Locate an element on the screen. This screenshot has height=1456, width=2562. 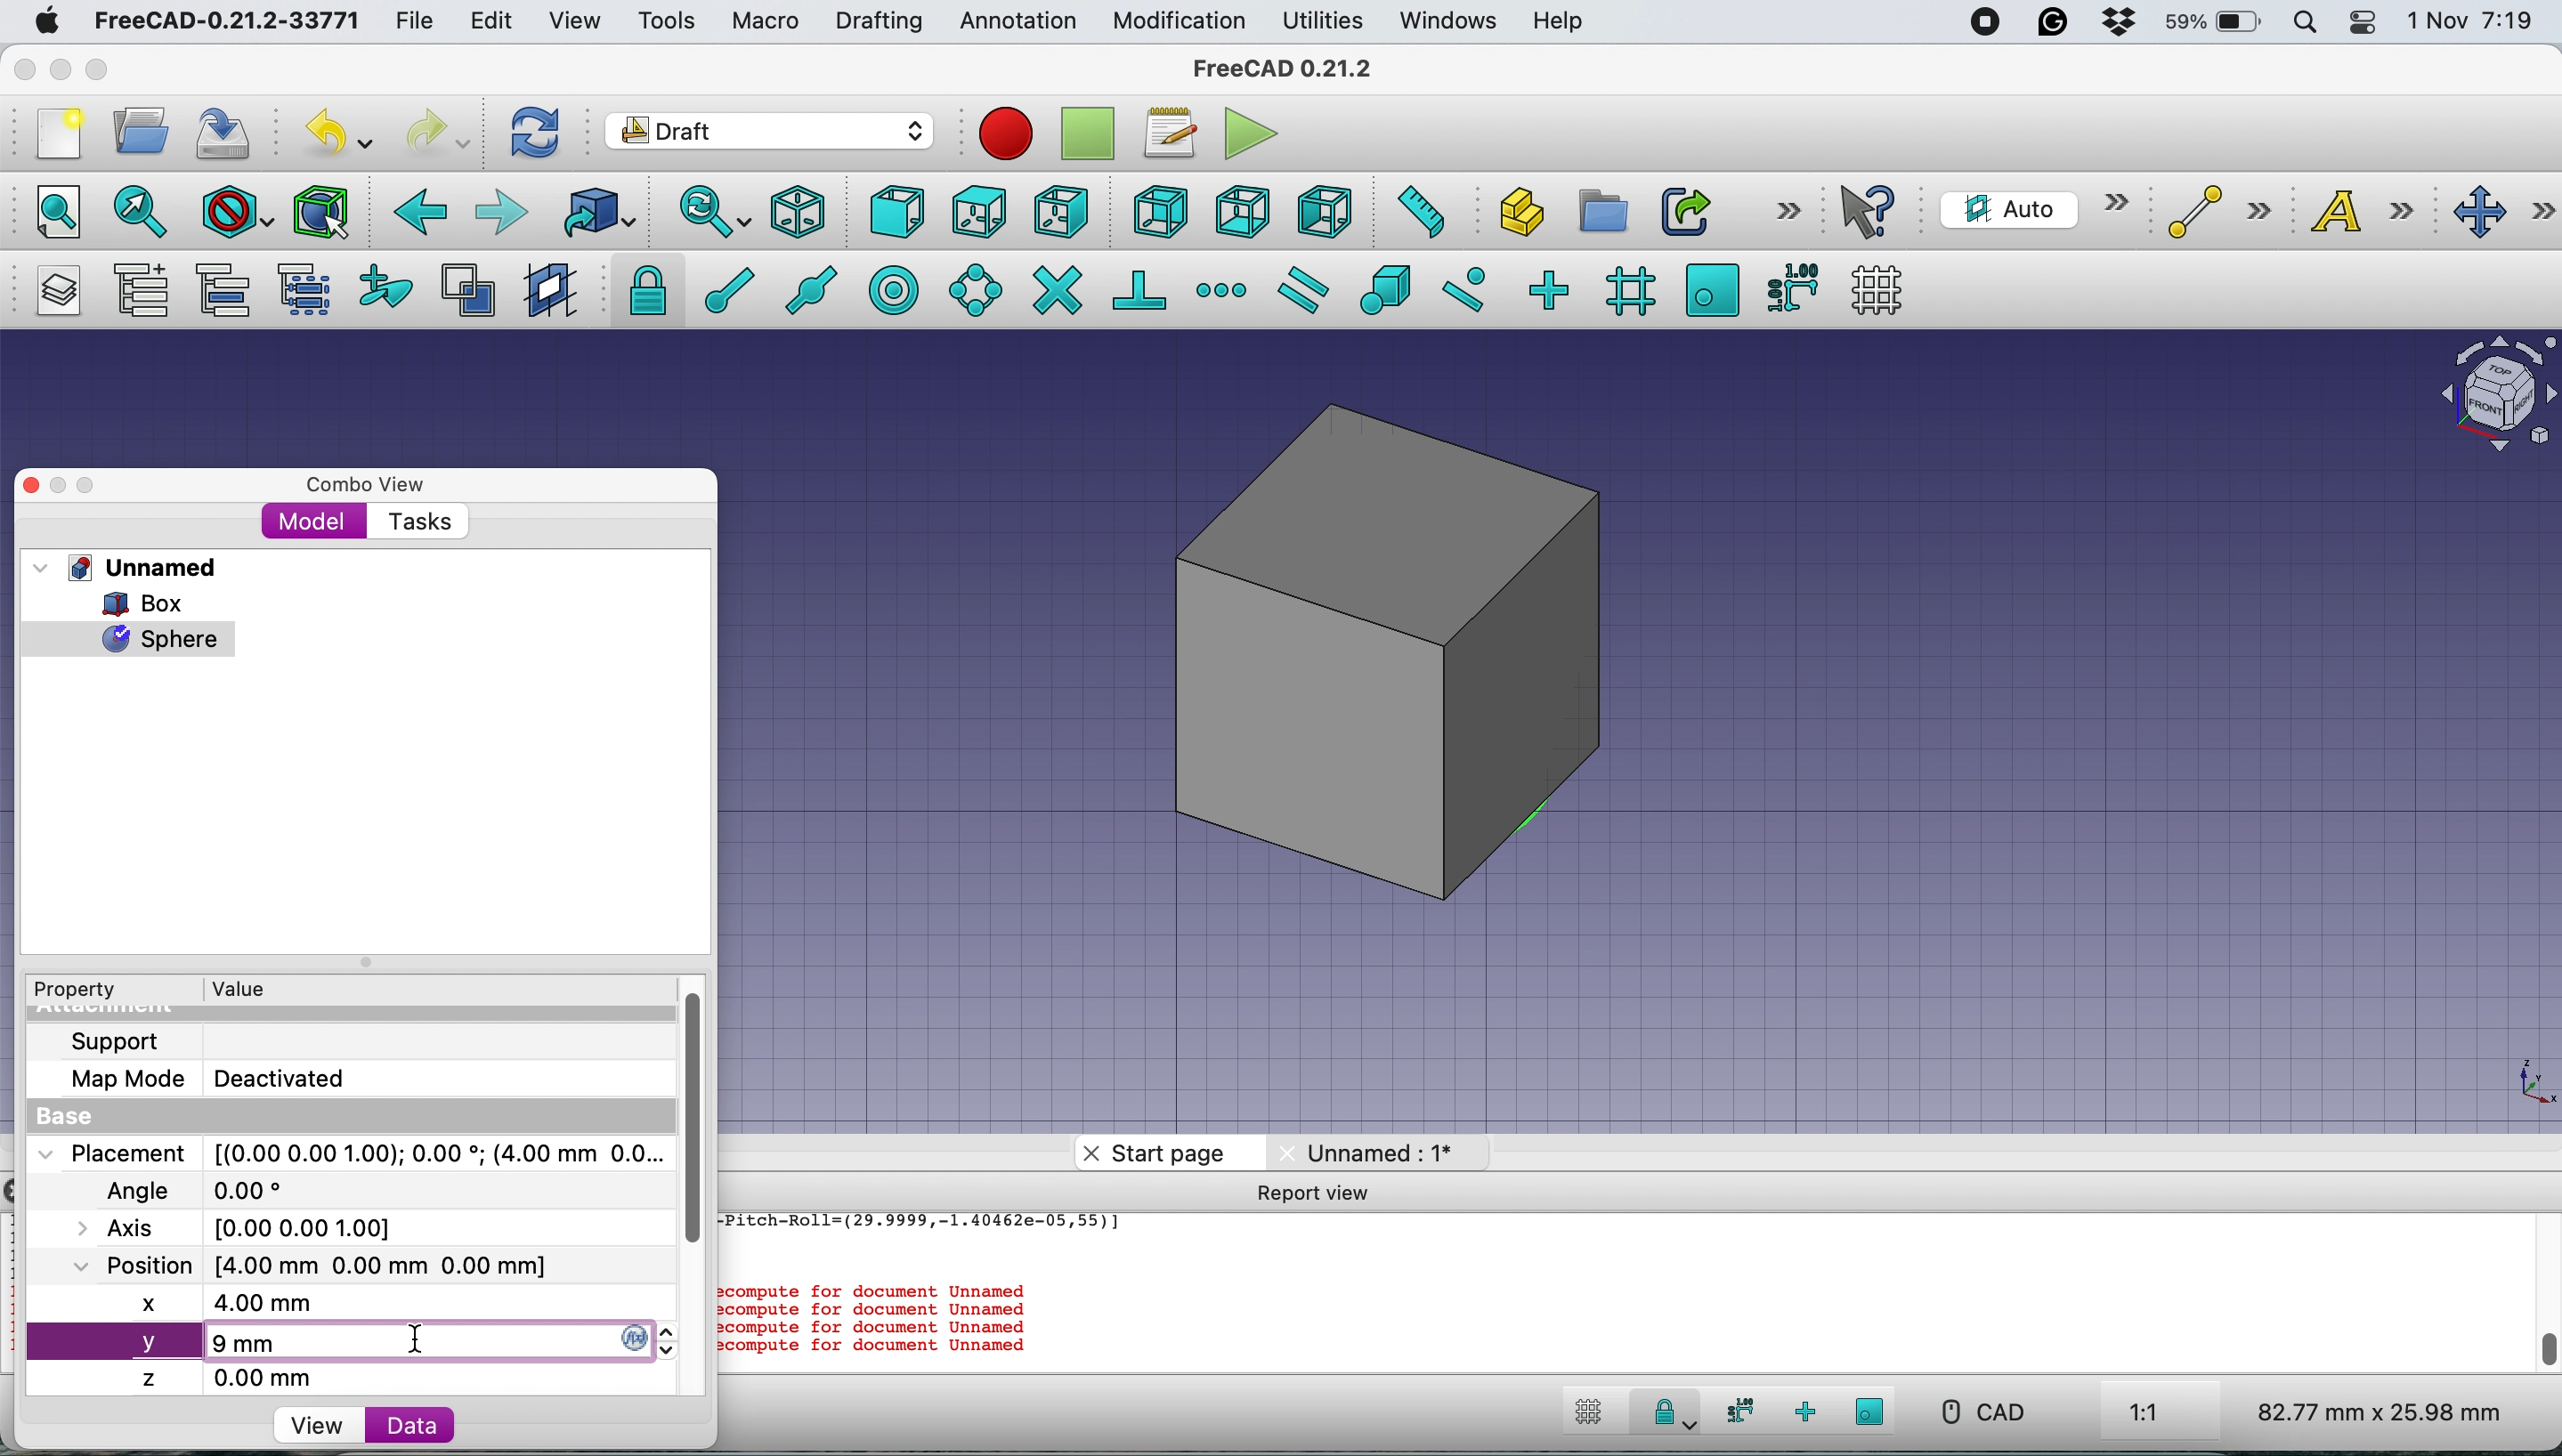
angle is located at coordinates (204, 1193).